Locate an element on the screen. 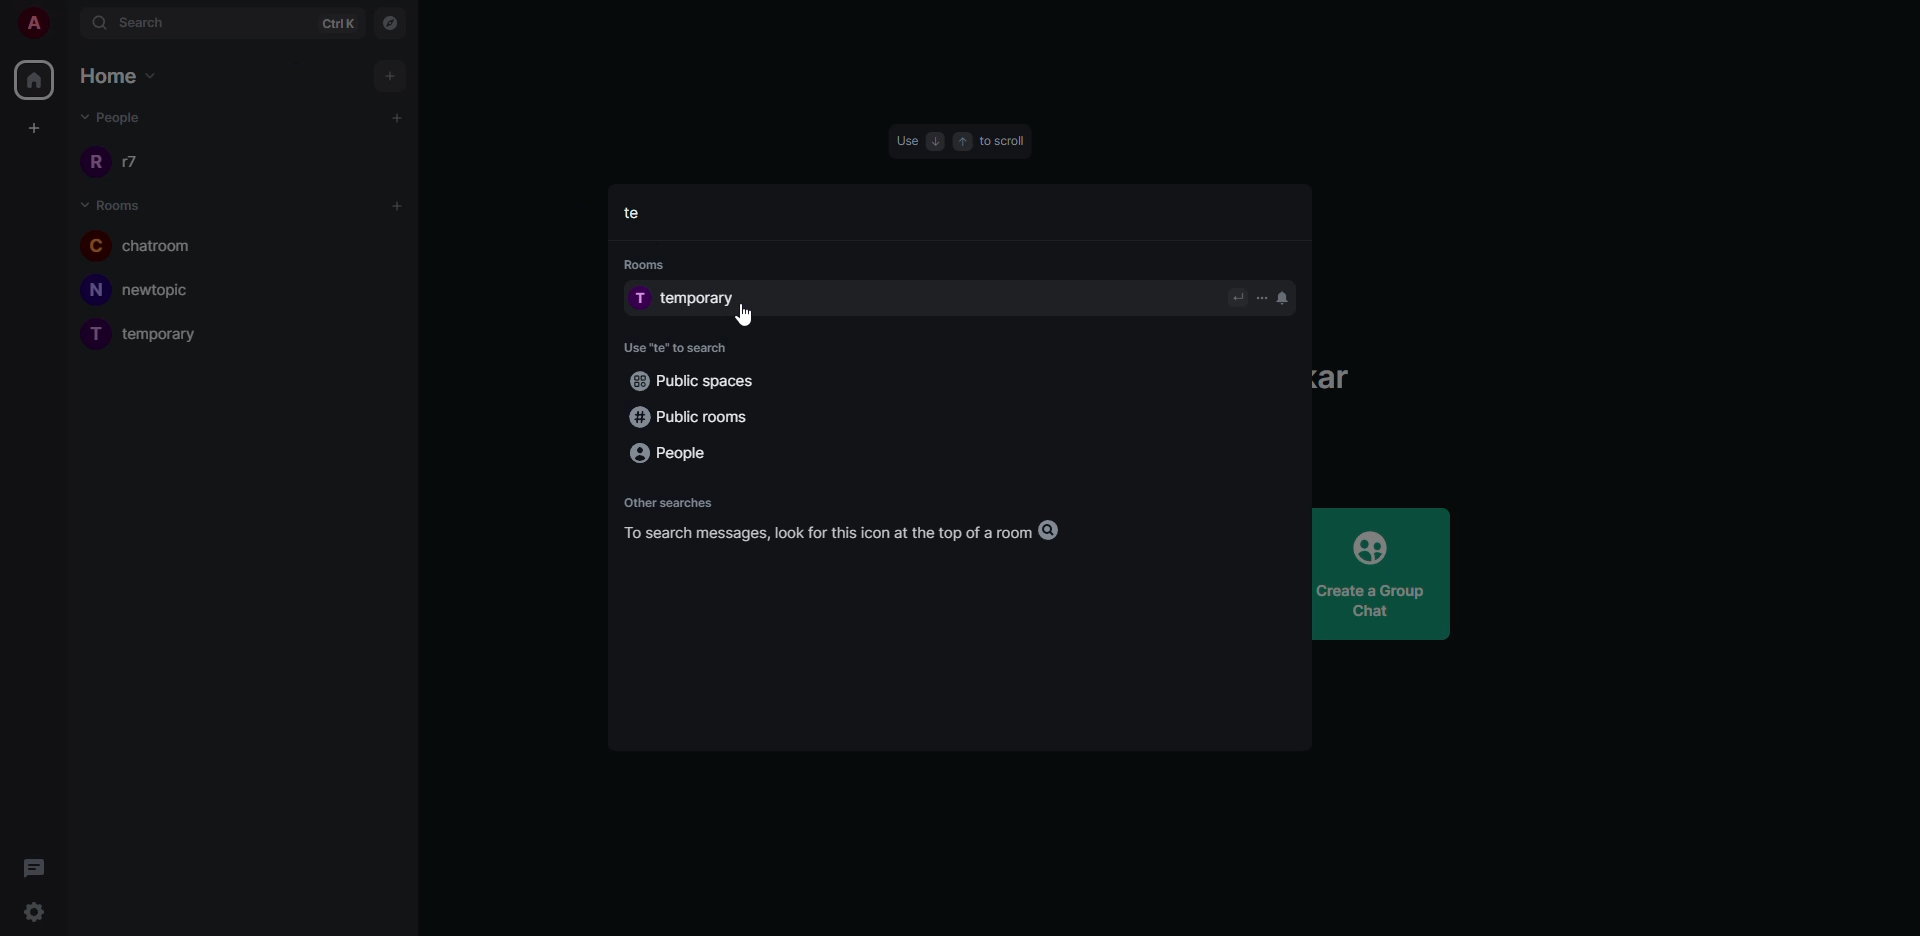 The image size is (1920, 936). People is located at coordinates (671, 455).